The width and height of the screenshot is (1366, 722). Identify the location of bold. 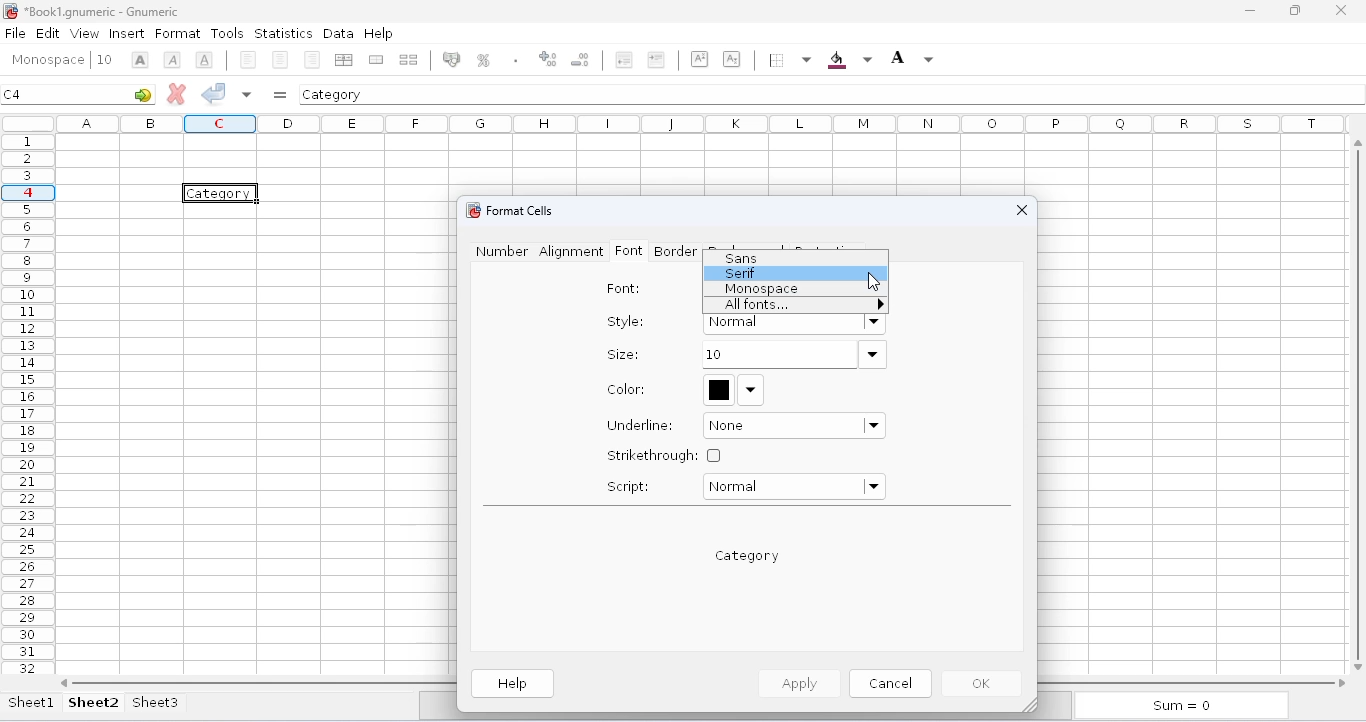
(140, 60).